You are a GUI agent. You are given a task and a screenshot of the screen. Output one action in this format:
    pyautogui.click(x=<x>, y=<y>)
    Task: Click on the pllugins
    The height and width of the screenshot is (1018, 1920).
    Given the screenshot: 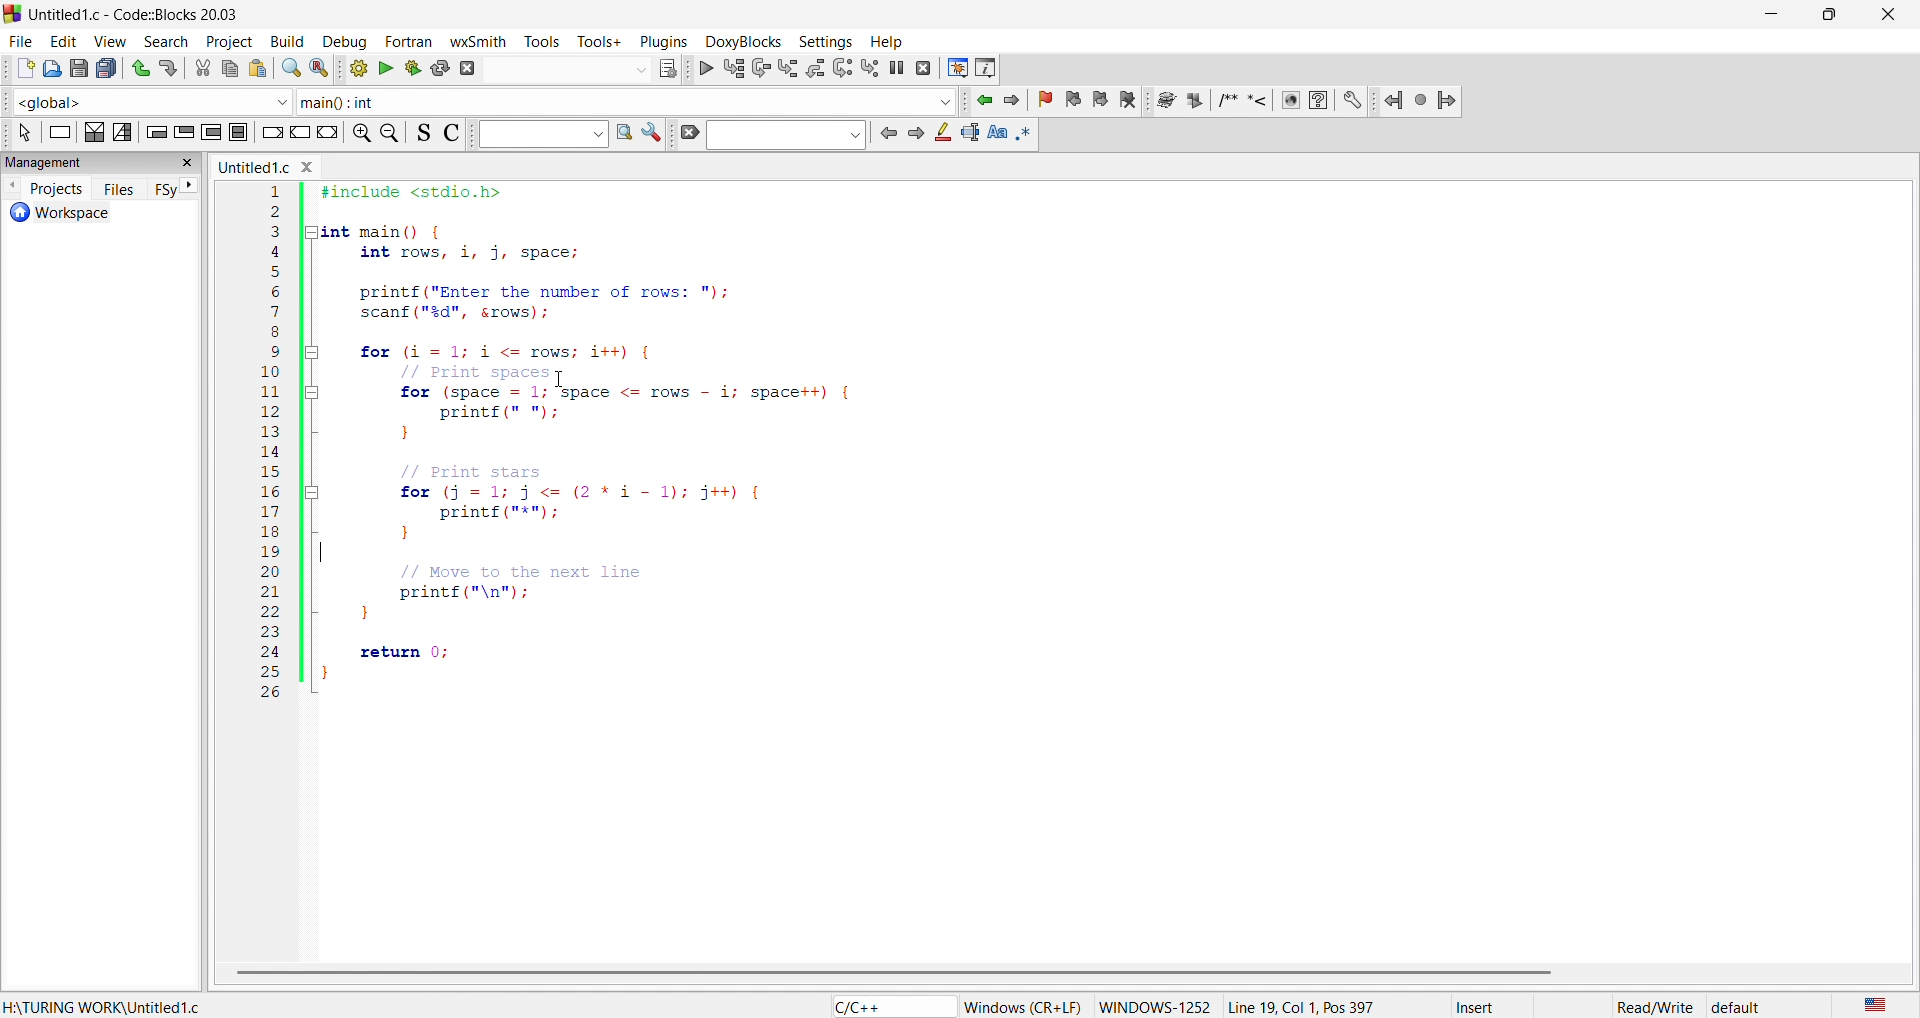 What is the action you would take?
    pyautogui.click(x=660, y=39)
    